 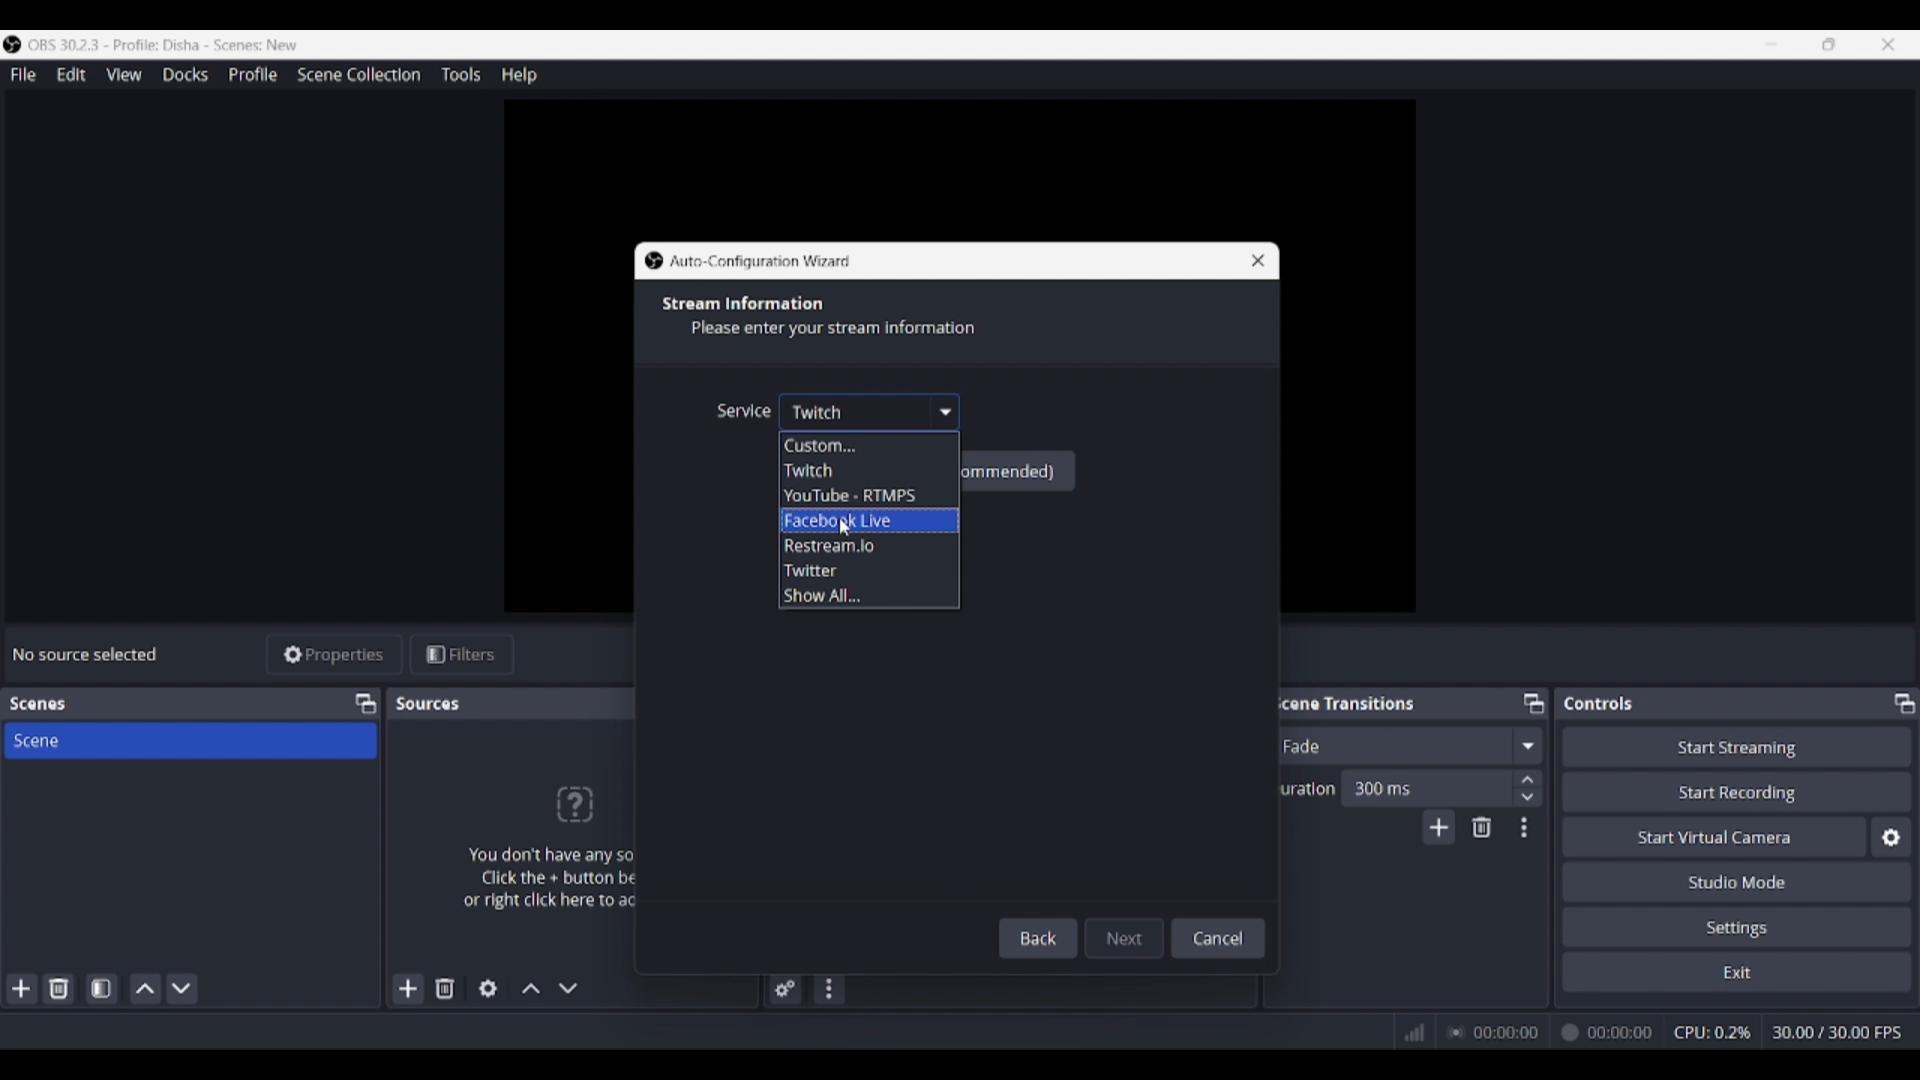 What do you see at coordinates (23, 74) in the screenshot?
I see `File menu` at bounding box center [23, 74].